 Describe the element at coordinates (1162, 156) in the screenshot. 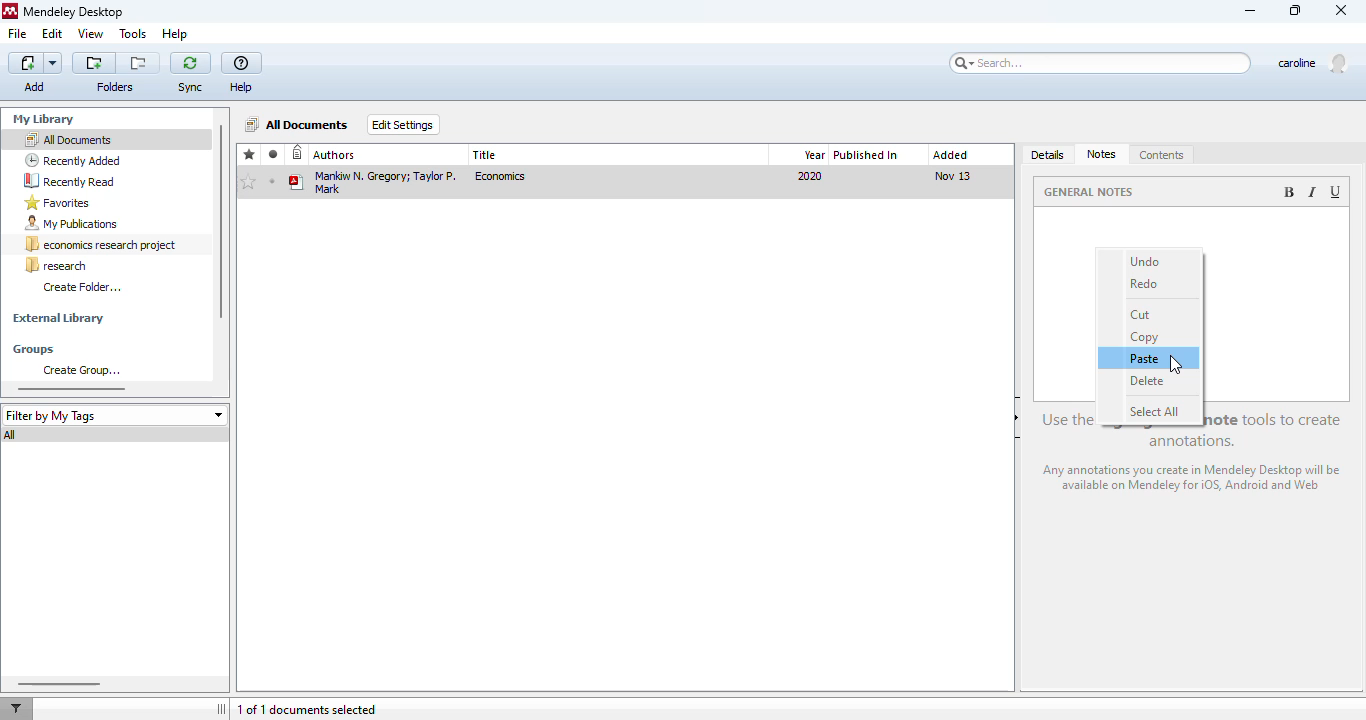

I see `contents` at that location.